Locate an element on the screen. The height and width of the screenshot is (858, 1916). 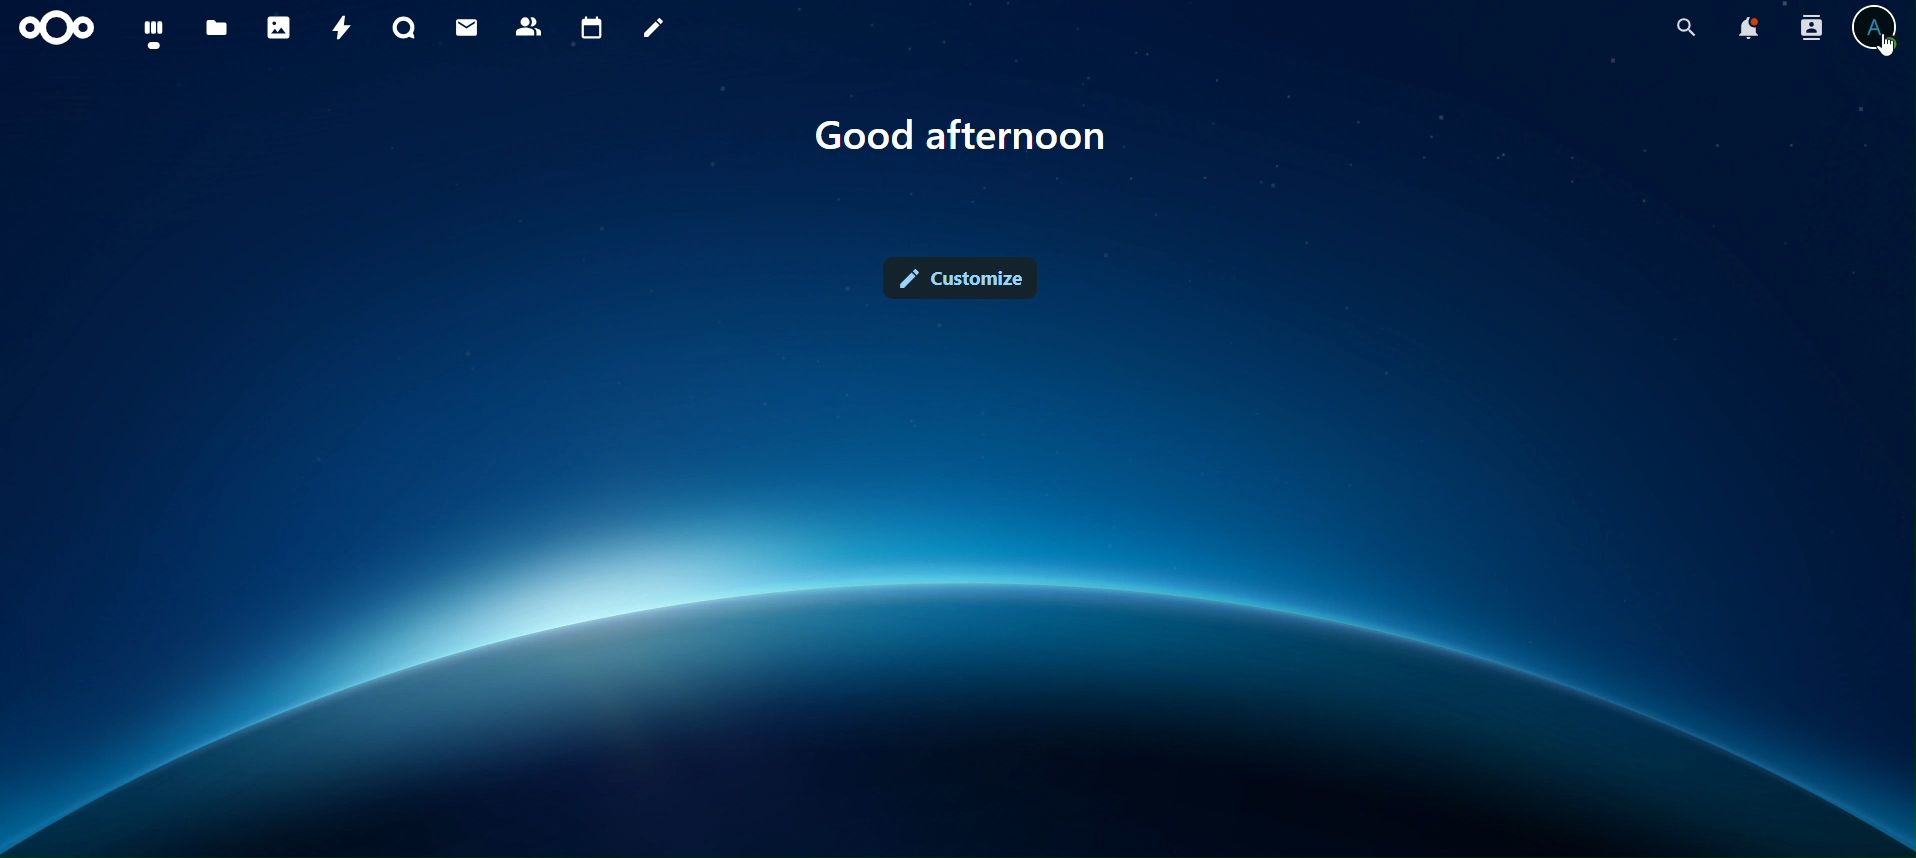
view profile is located at coordinates (1875, 29).